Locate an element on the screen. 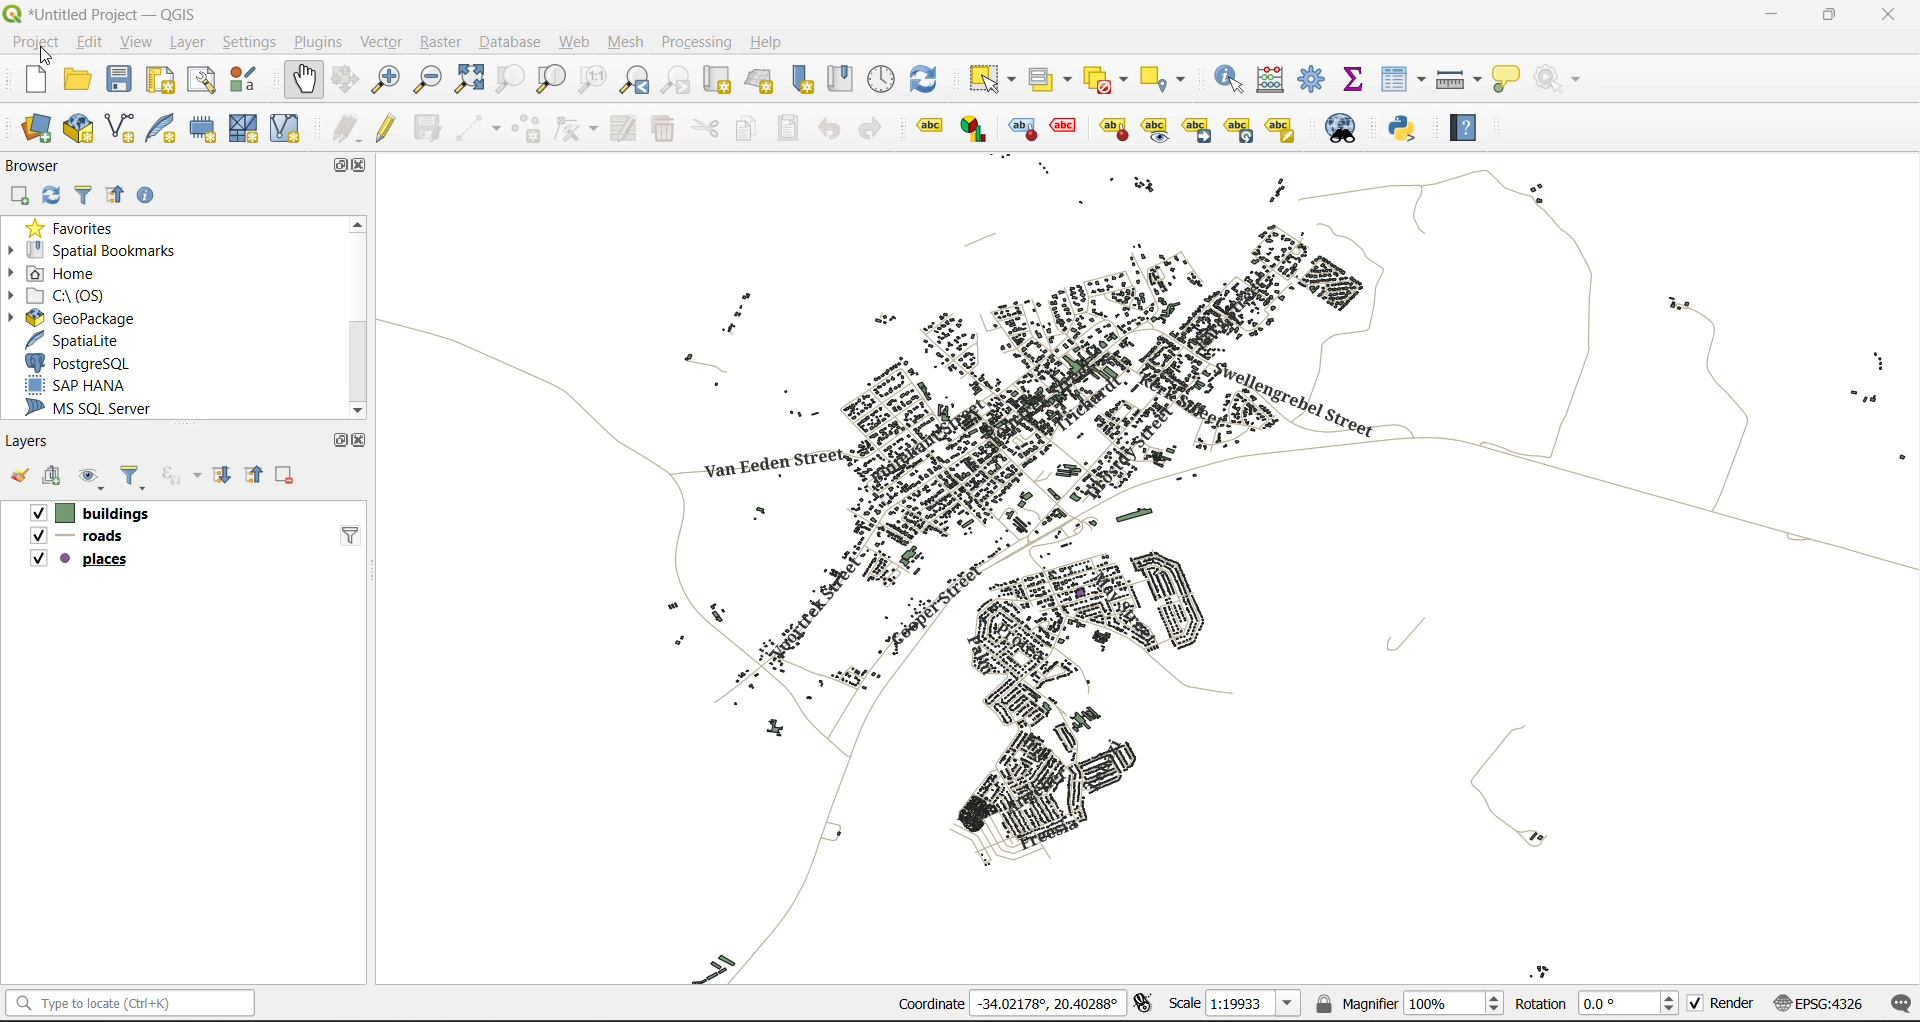 This screenshot has height=1022, width=1920. remove is located at coordinates (287, 475).